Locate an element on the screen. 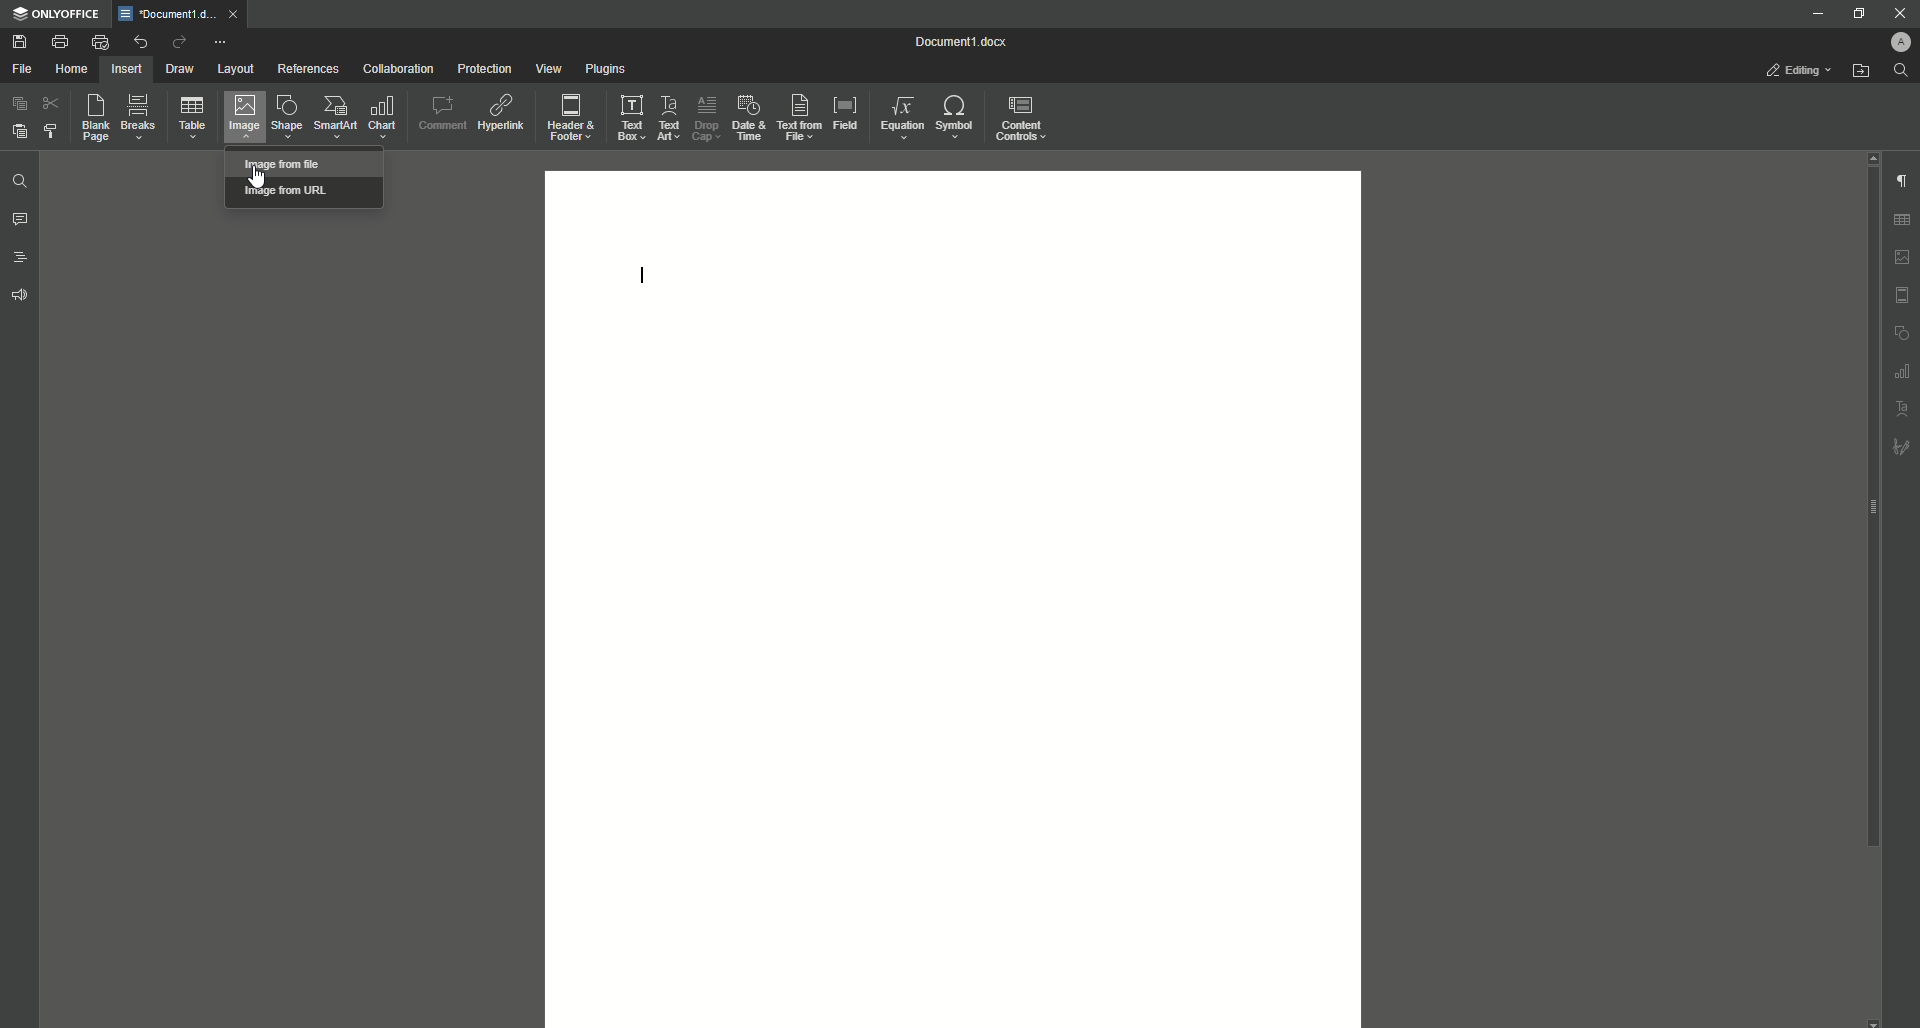 This screenshot has height=1028, width=1920. Shape Settings is located at coordinates (1902, 333).